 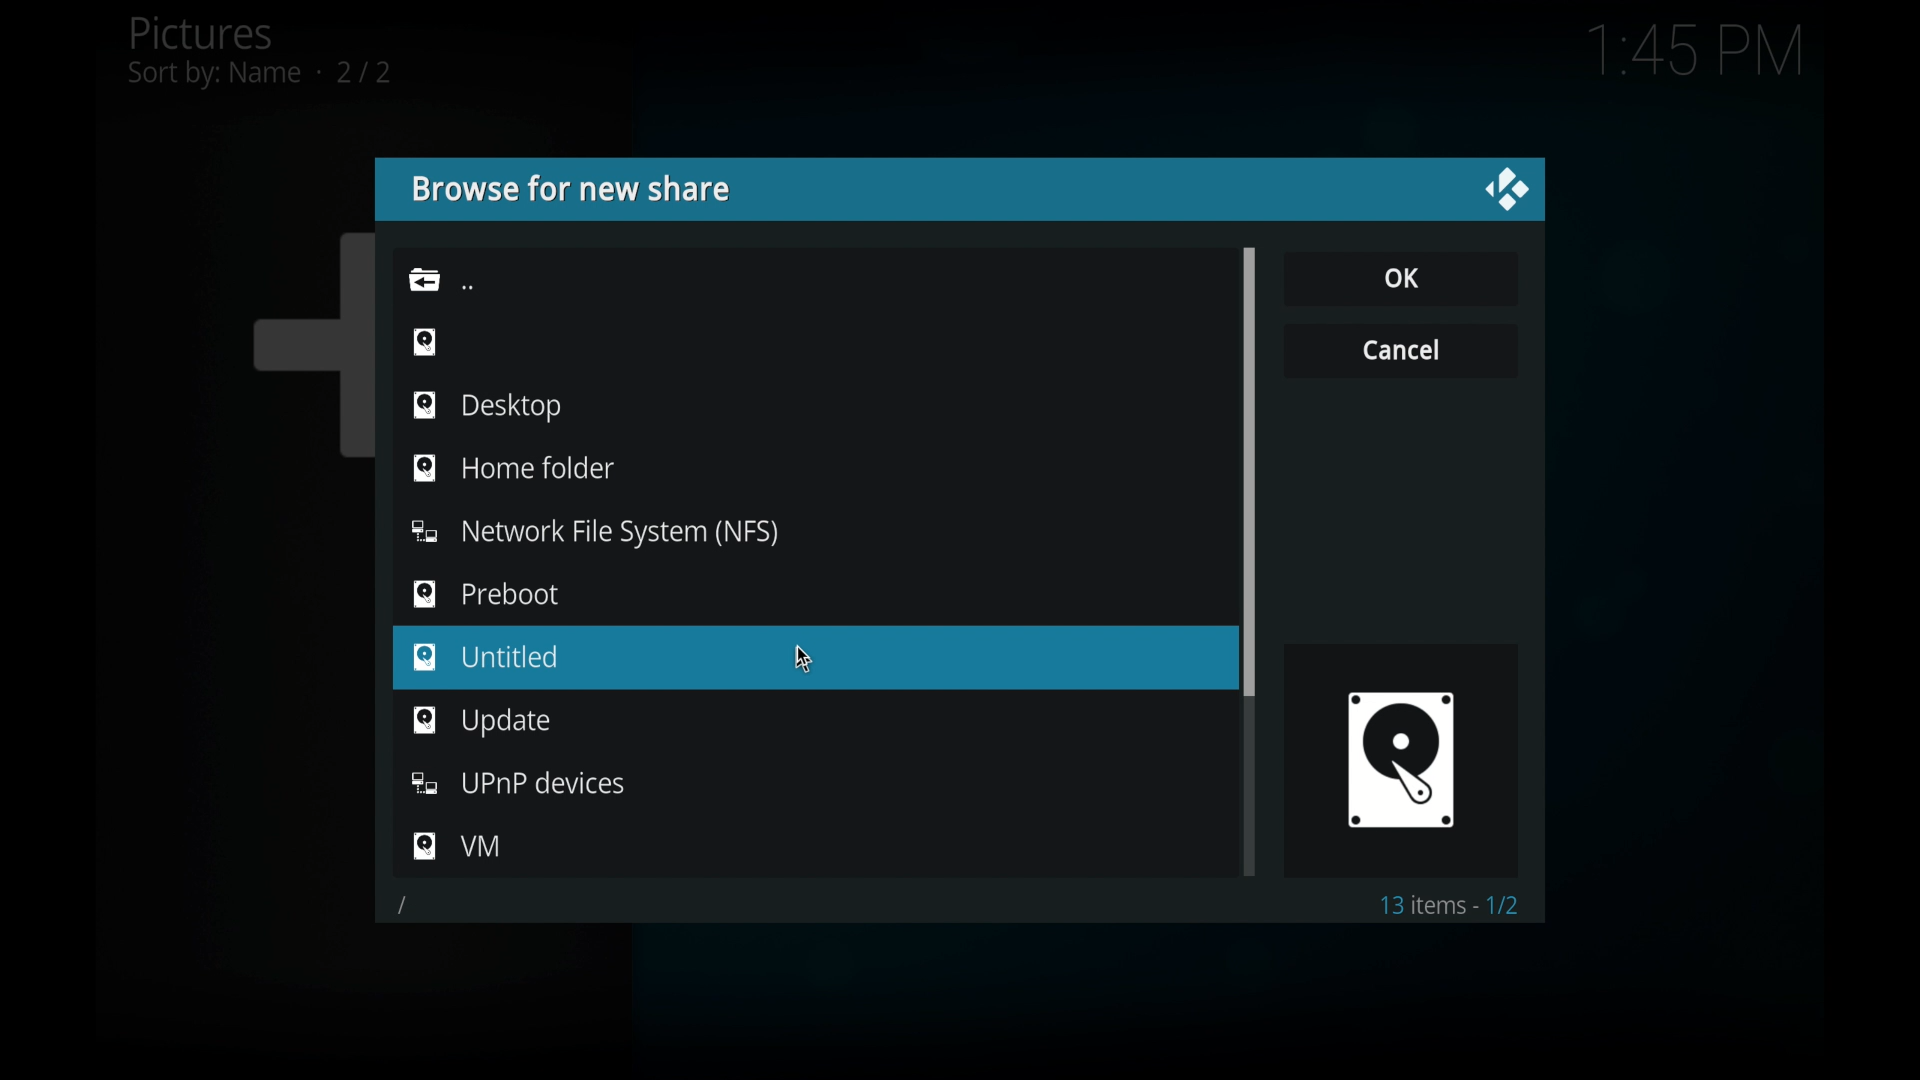 I want to click on ok, so click(x=1400, y=276).